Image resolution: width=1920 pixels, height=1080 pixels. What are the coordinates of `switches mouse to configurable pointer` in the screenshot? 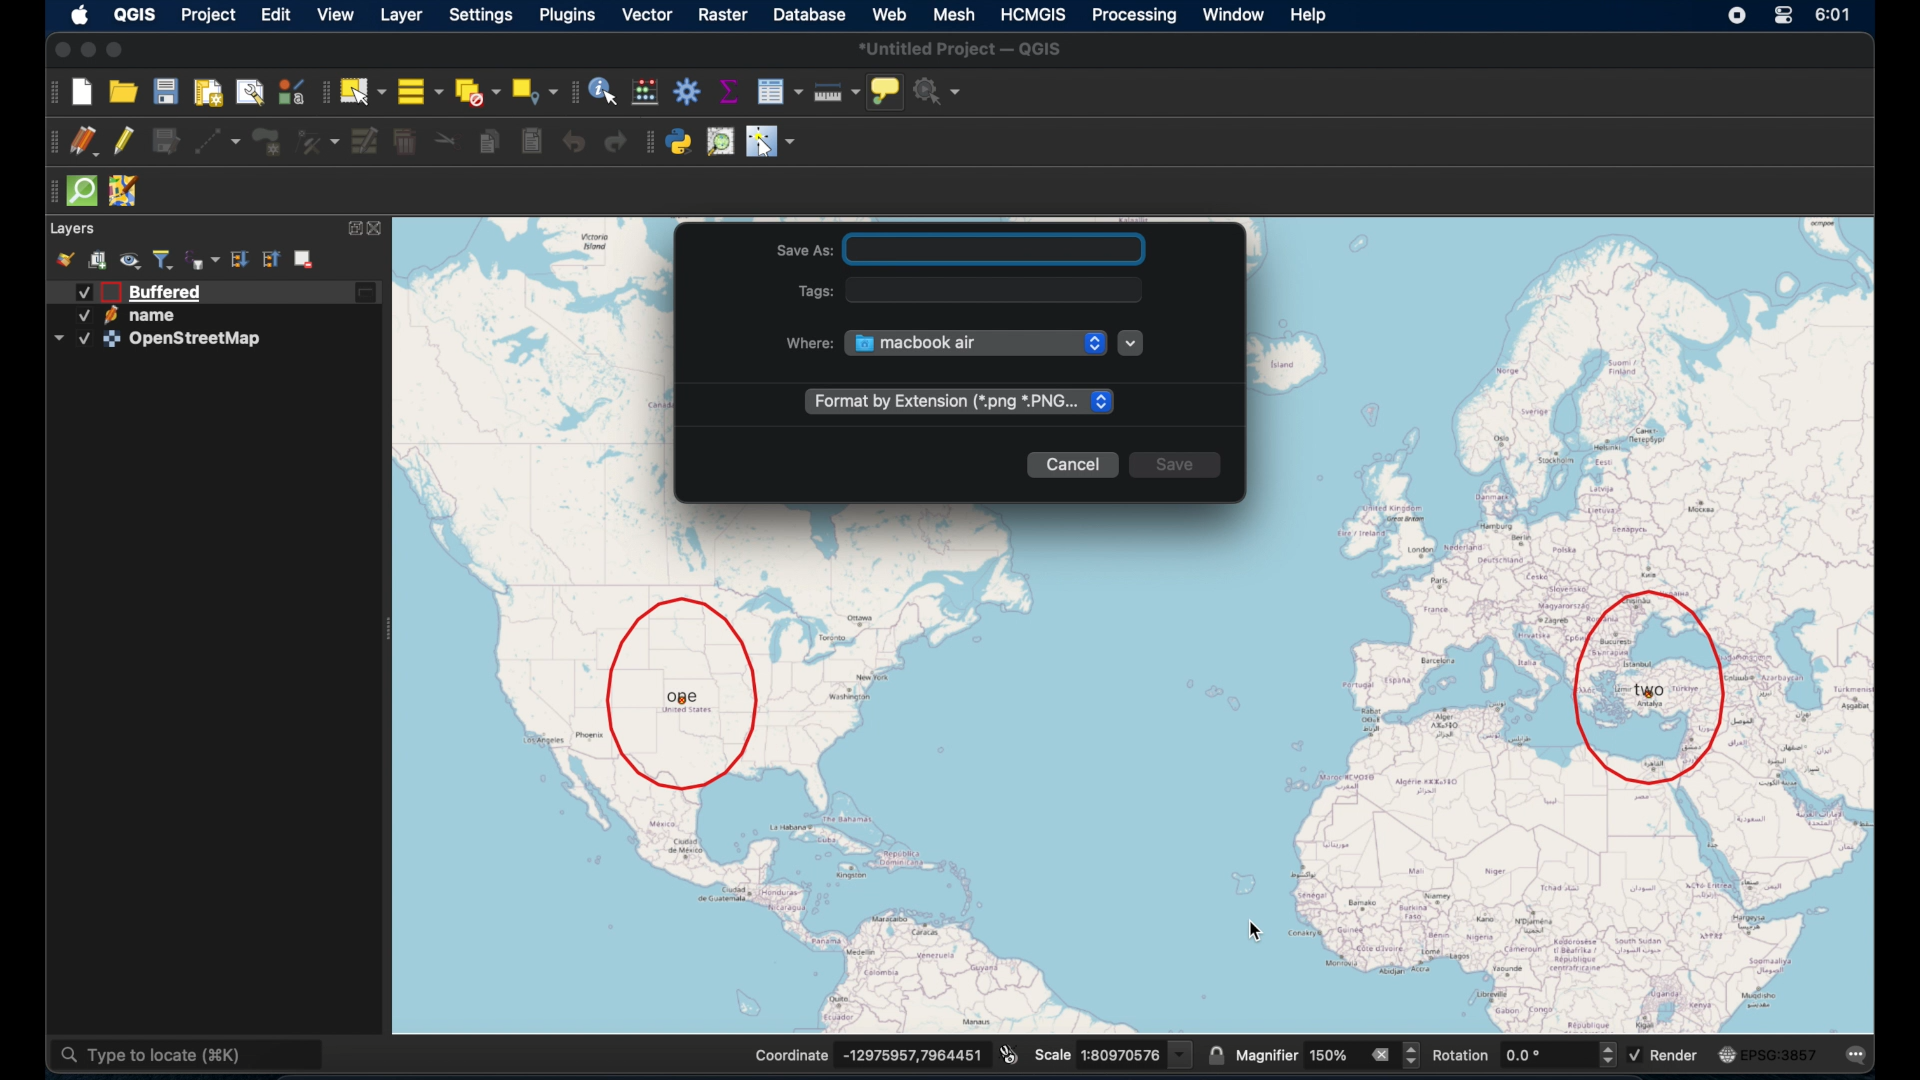 It's located at (771, 142).